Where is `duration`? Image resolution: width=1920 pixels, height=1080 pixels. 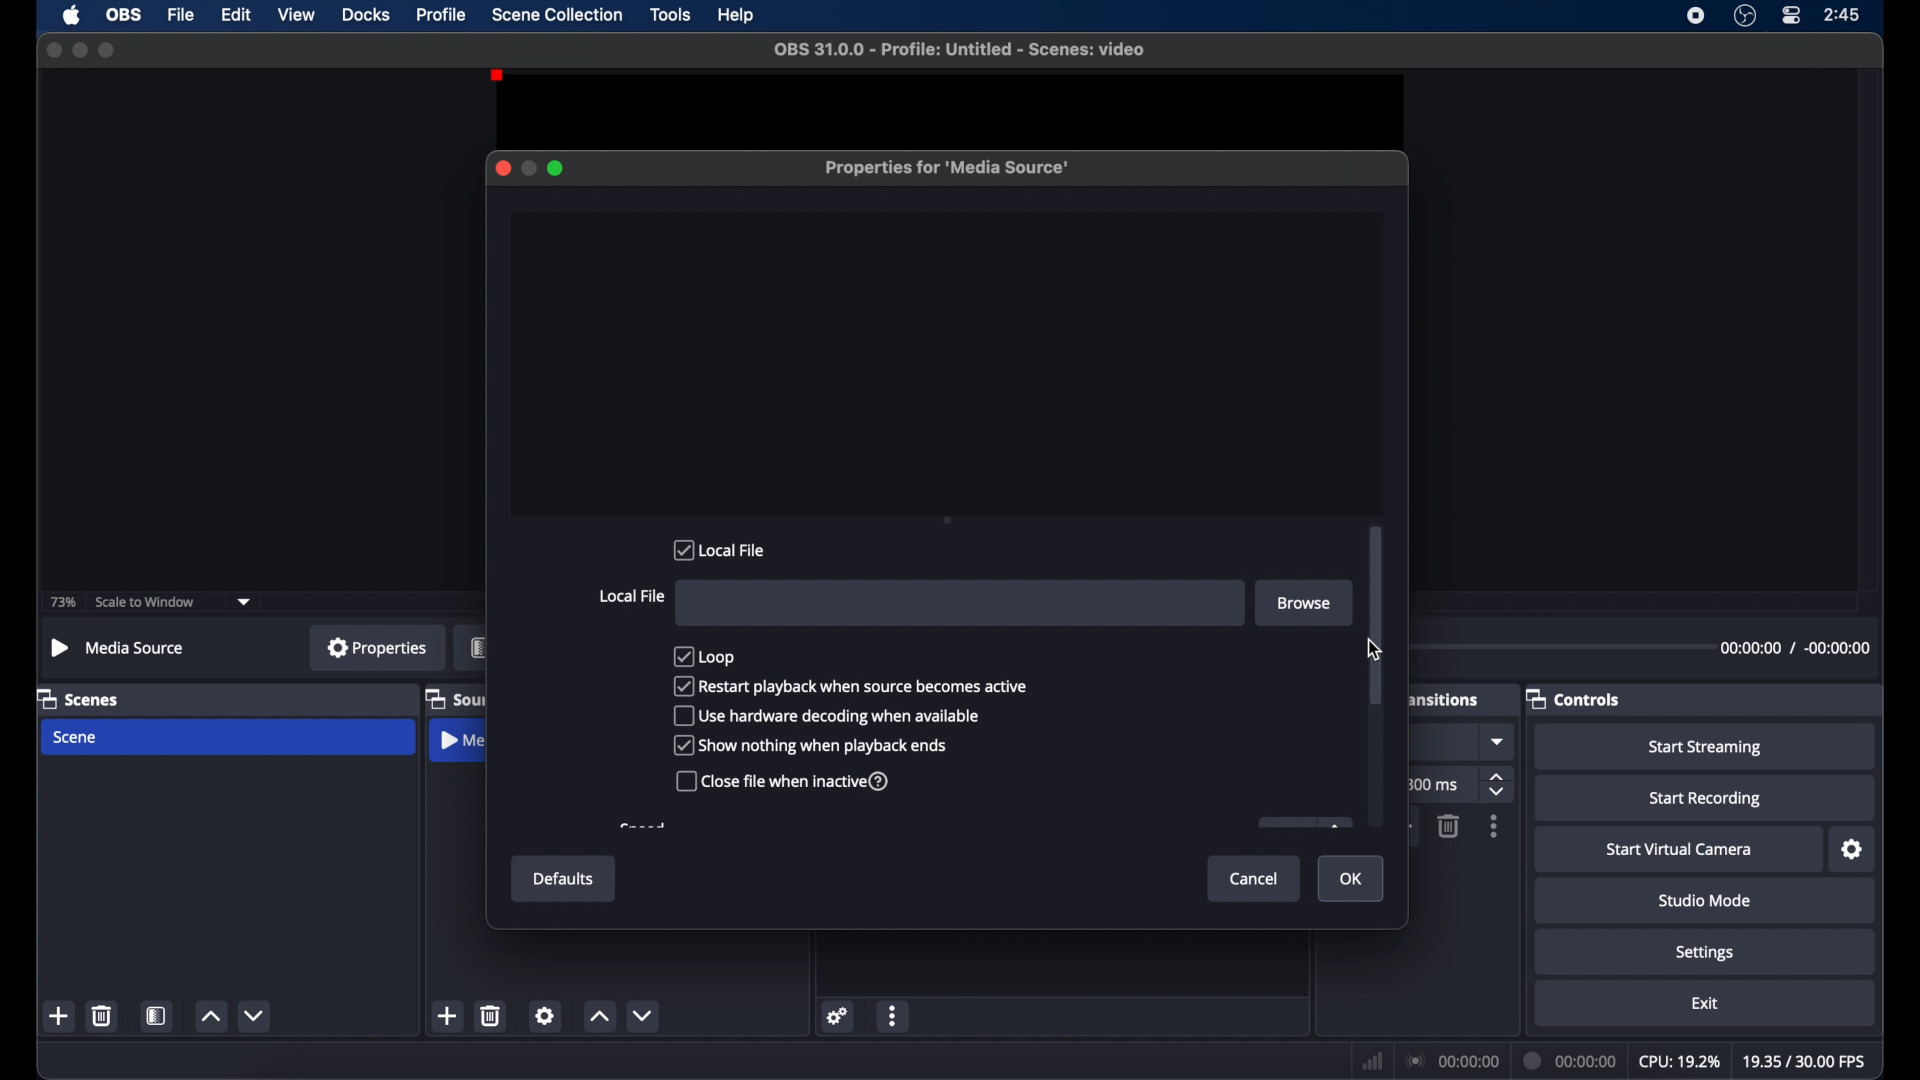 duration is located at coordinates (1795, 647).